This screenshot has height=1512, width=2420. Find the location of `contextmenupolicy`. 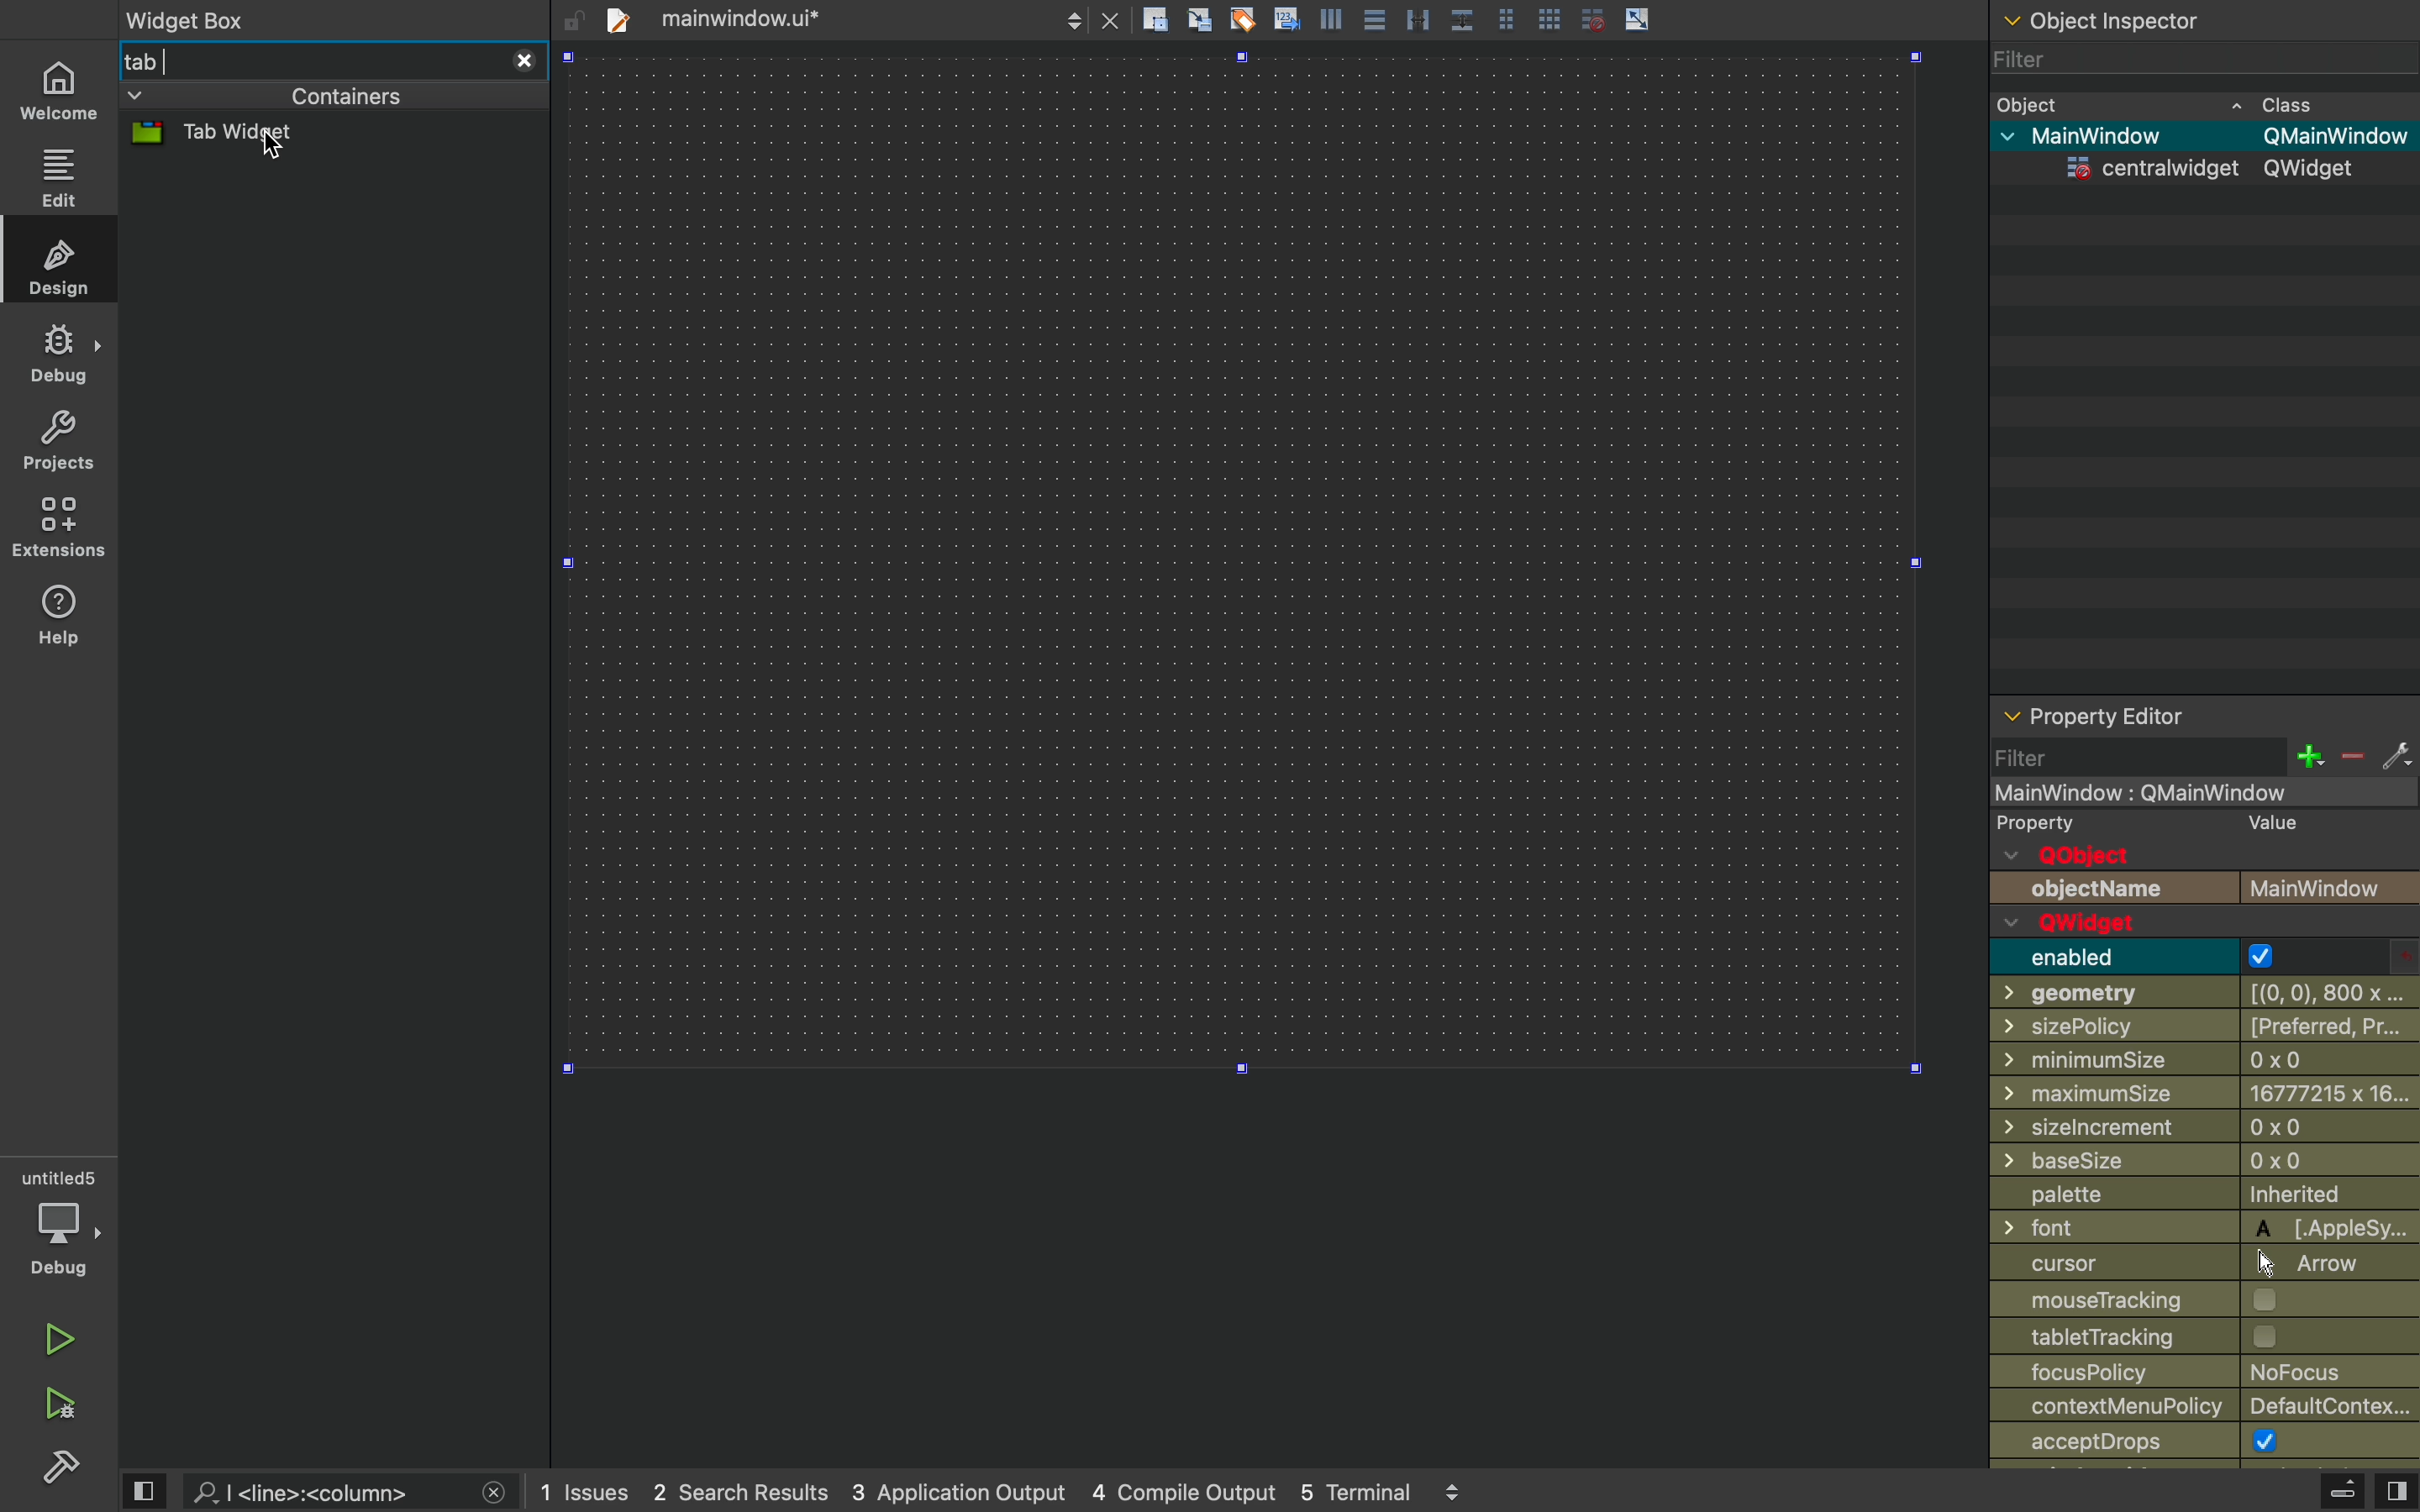

contextmenupolicy is located at coordinates (2211, 1409).